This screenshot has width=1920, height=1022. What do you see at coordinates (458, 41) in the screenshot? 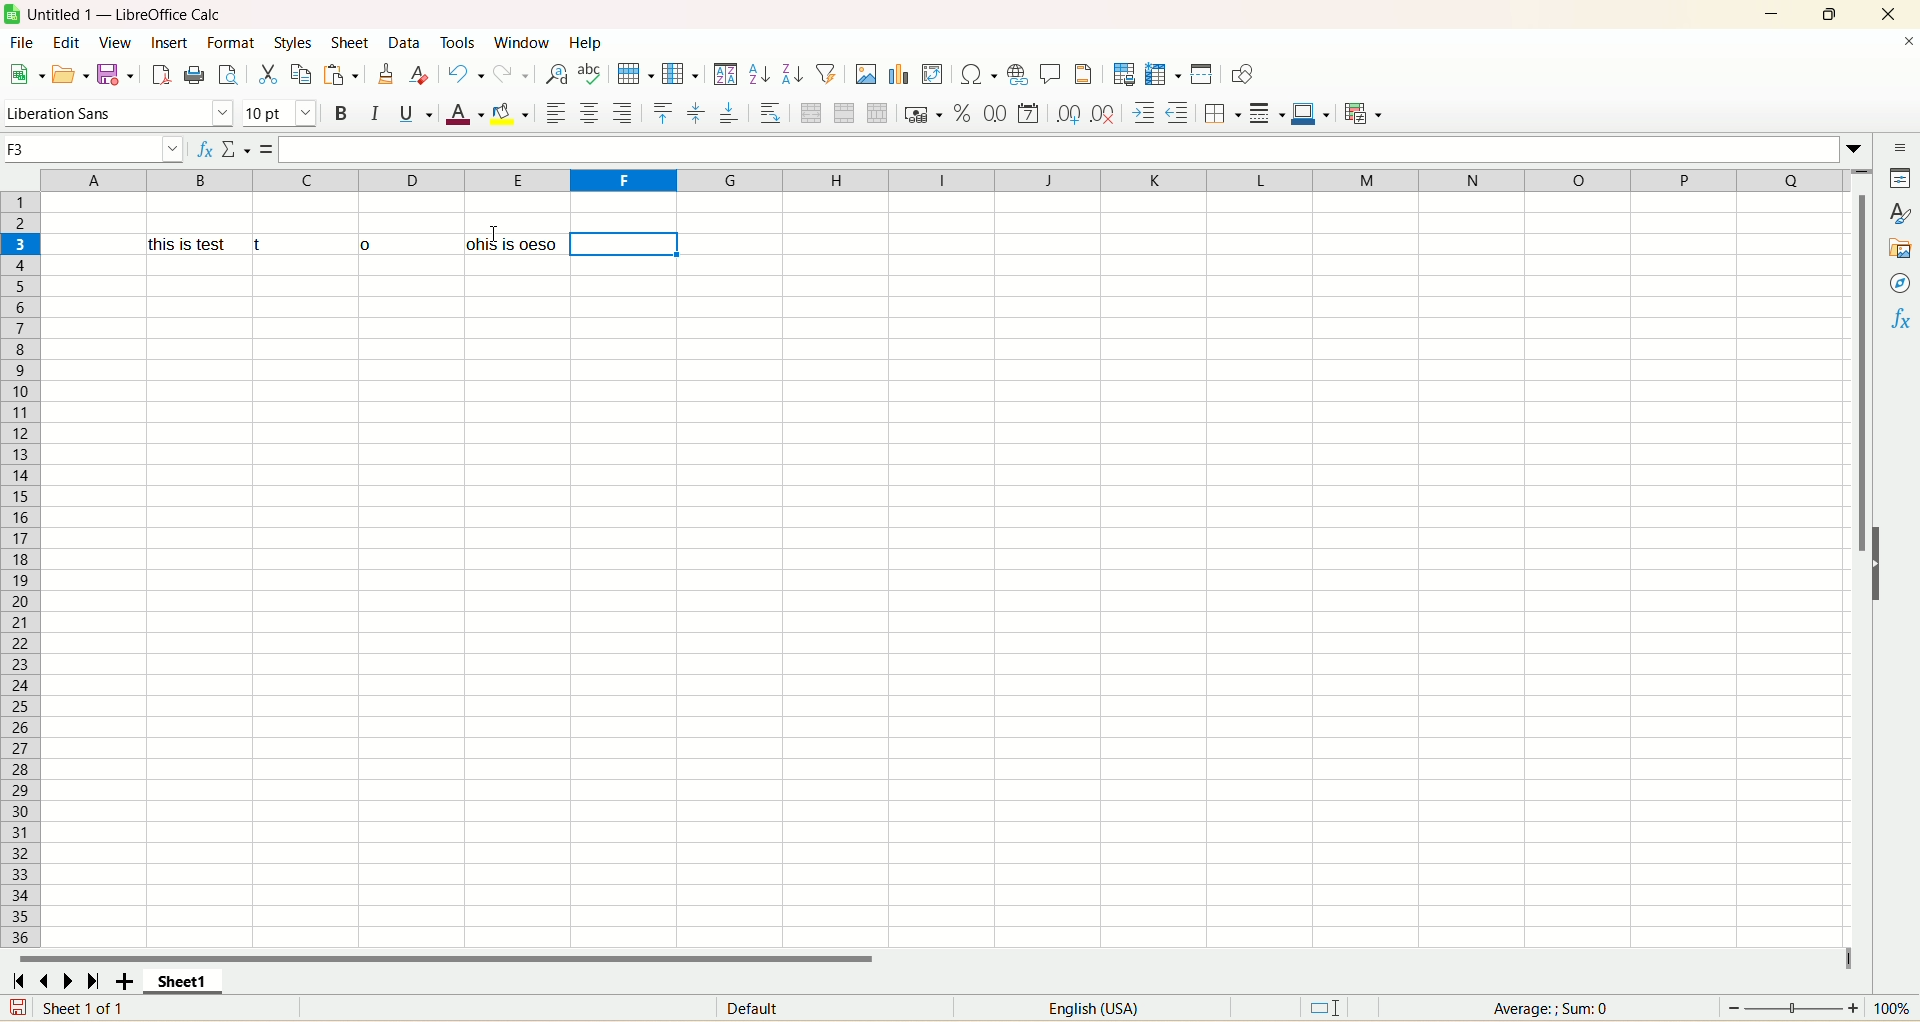
I see `tools` at bounding box center [458, 41].